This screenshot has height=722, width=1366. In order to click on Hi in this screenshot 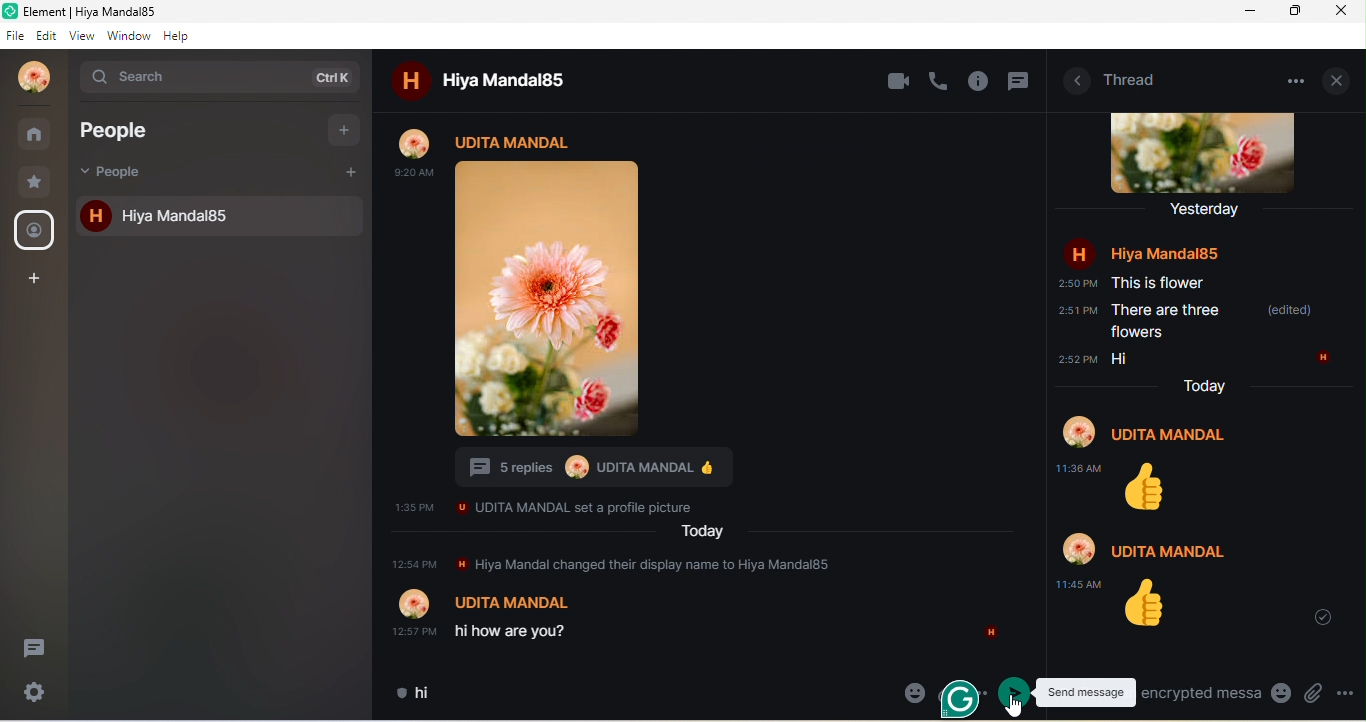, I will do `click(1117, 359)`.